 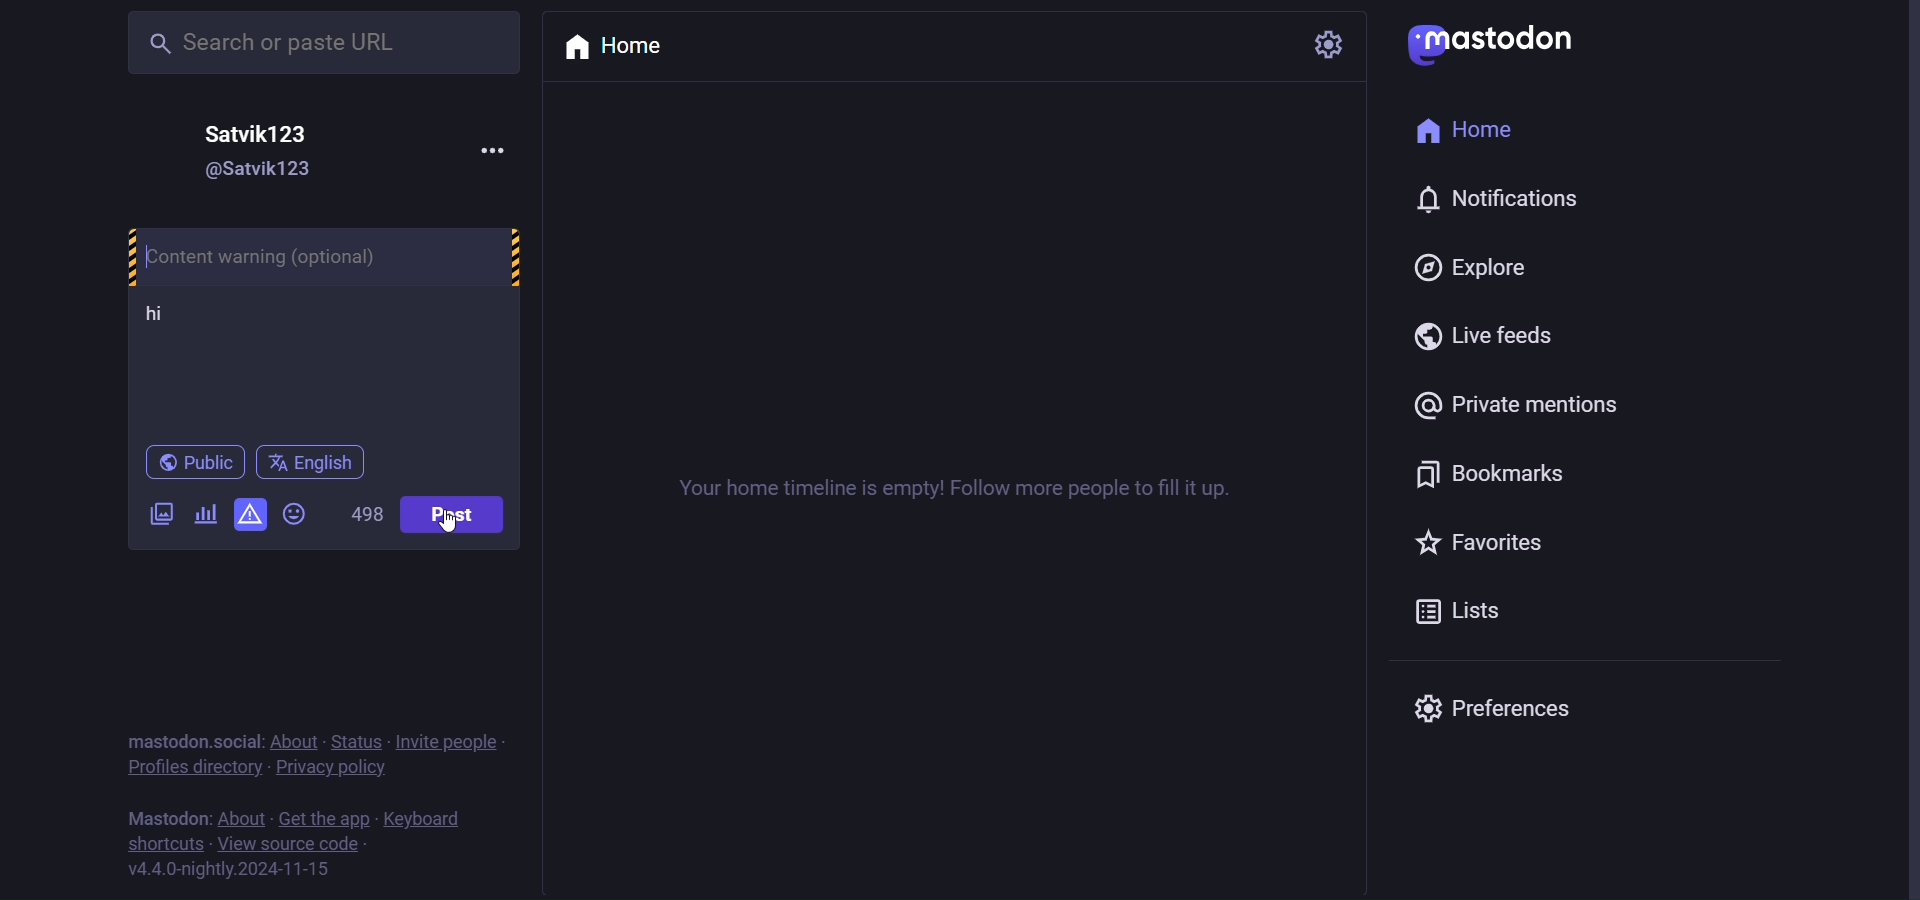 What do you see at coordinates (973, 490) in the screenshot?
I see `instruction` at bounding box center [973, 490].